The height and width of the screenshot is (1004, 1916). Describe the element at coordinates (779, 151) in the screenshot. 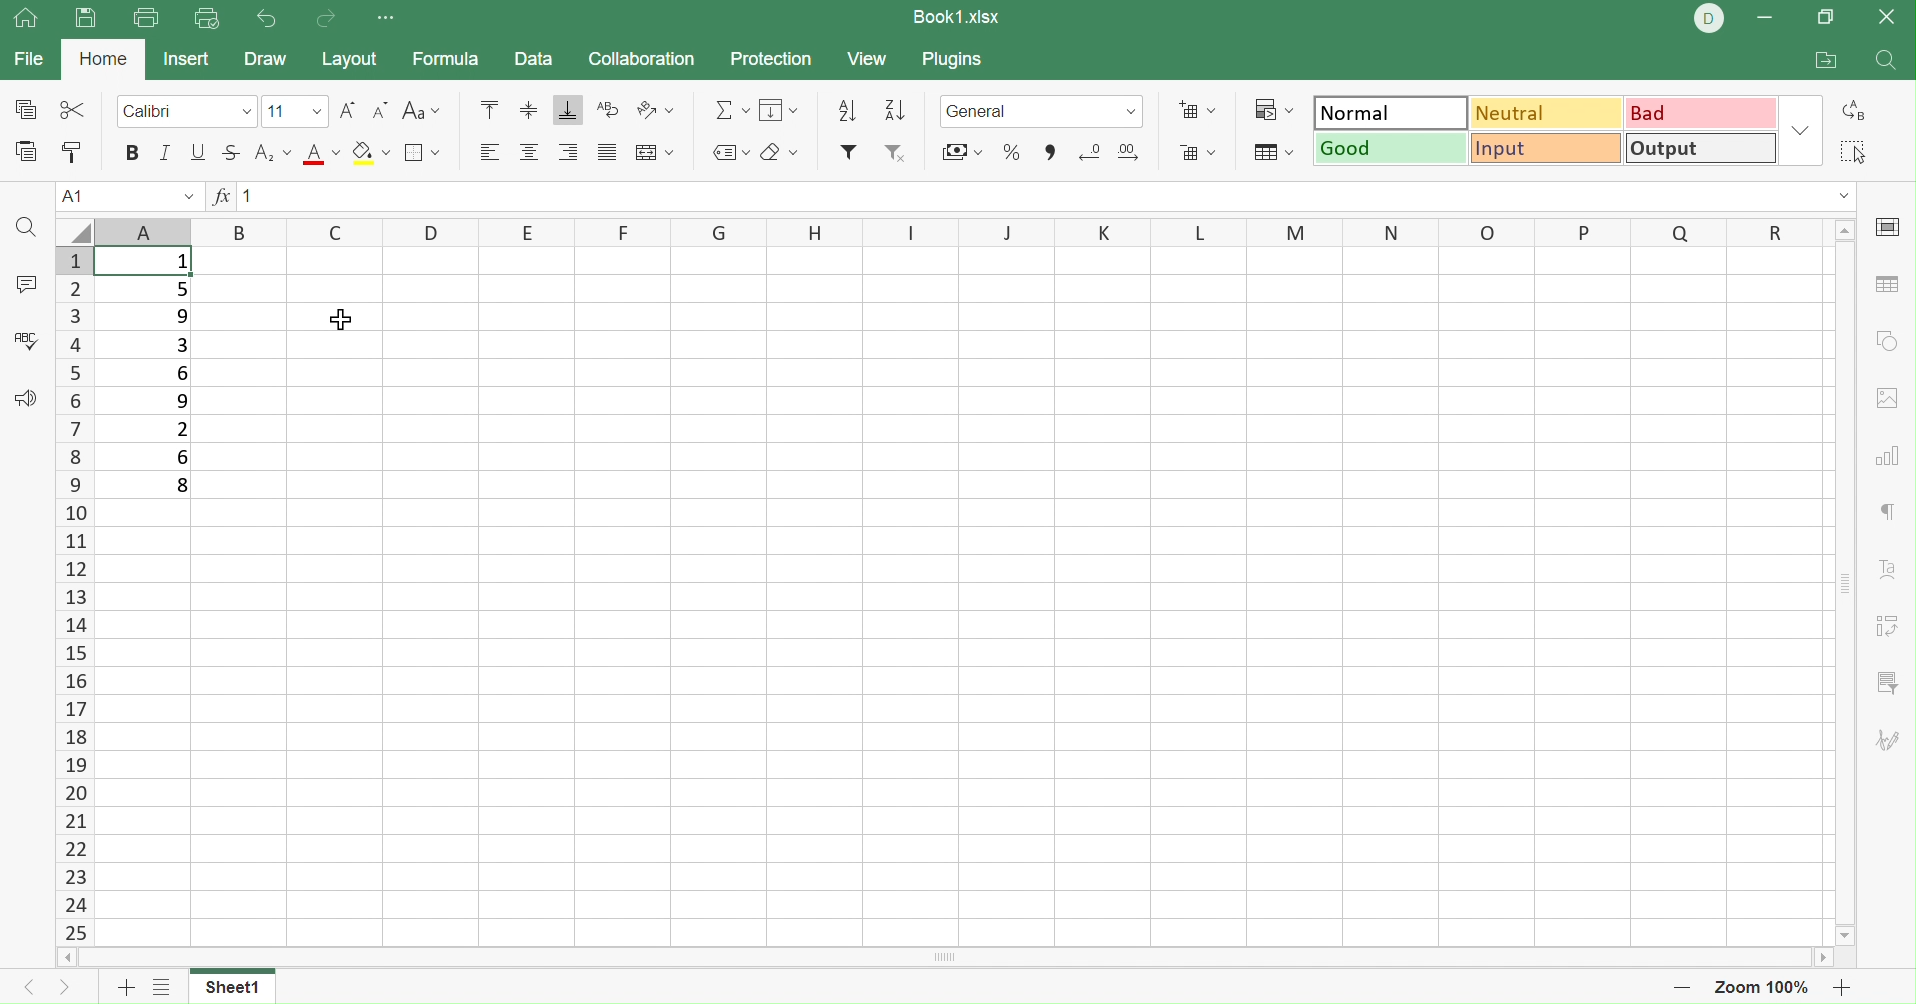

I see `Clear` at that location.